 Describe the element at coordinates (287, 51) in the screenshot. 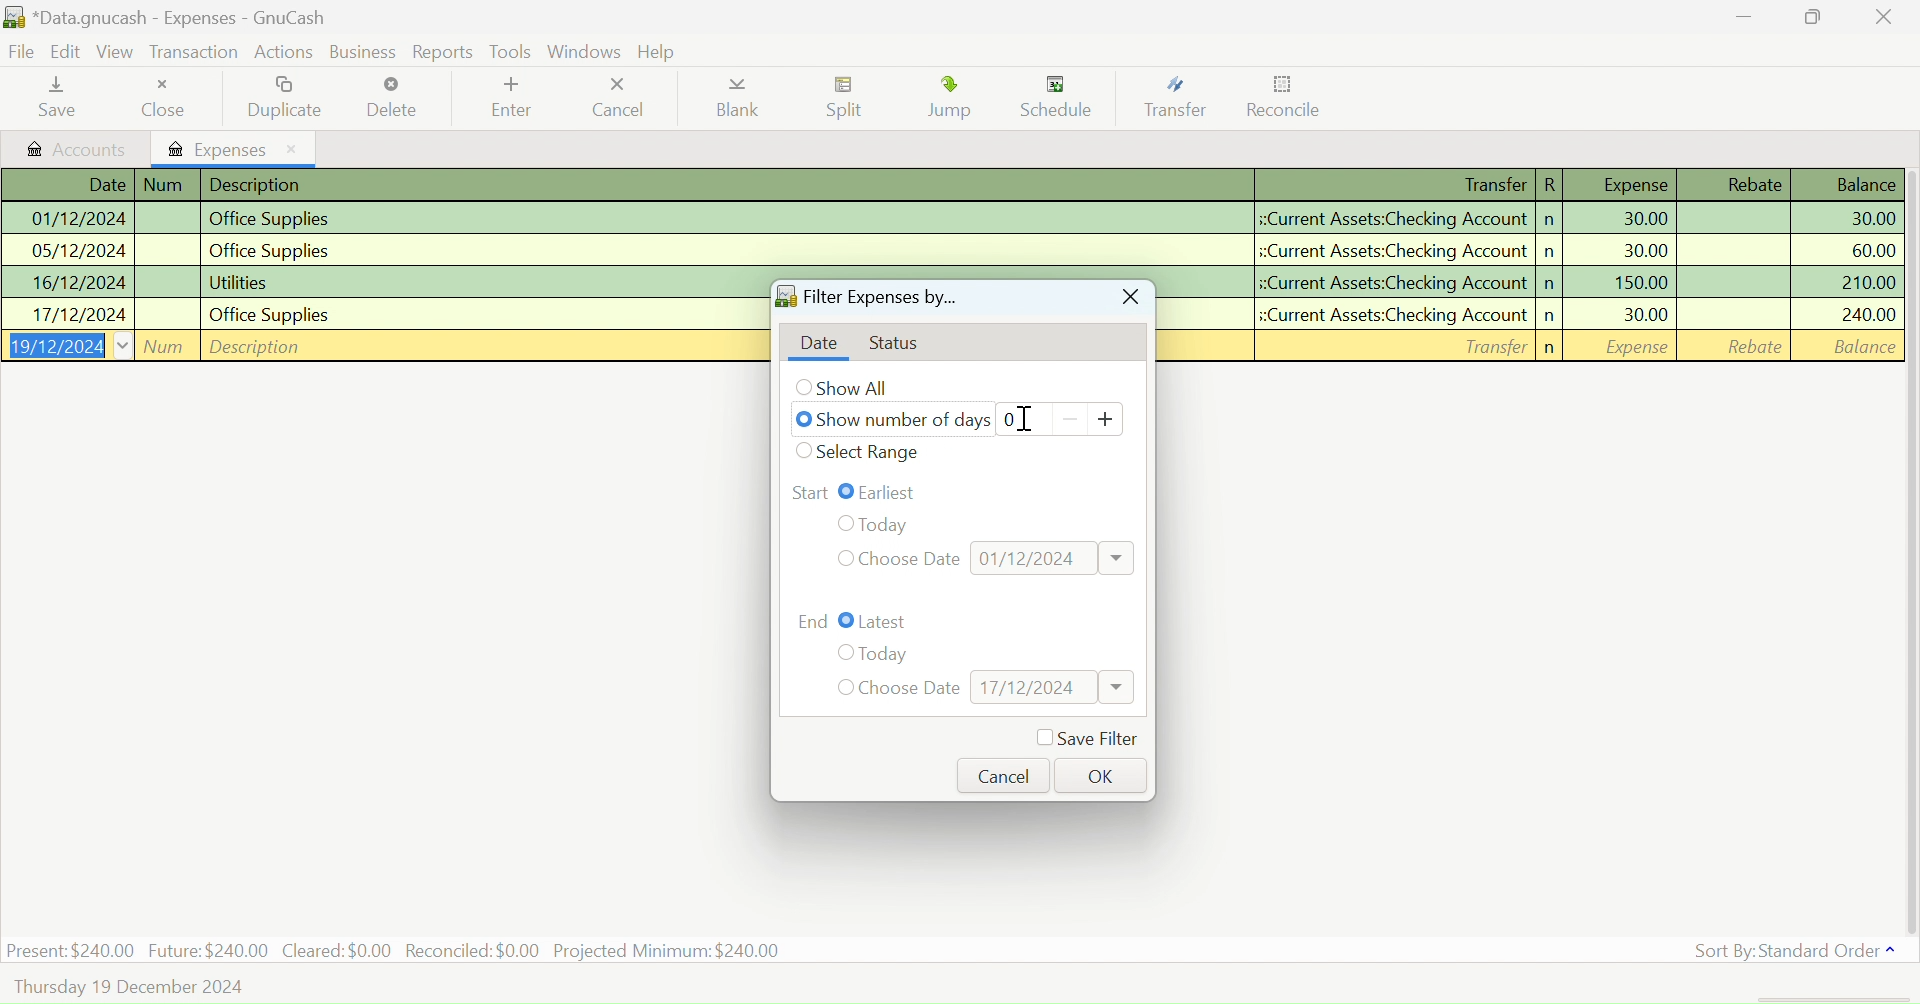

I see `Actions` at that location.